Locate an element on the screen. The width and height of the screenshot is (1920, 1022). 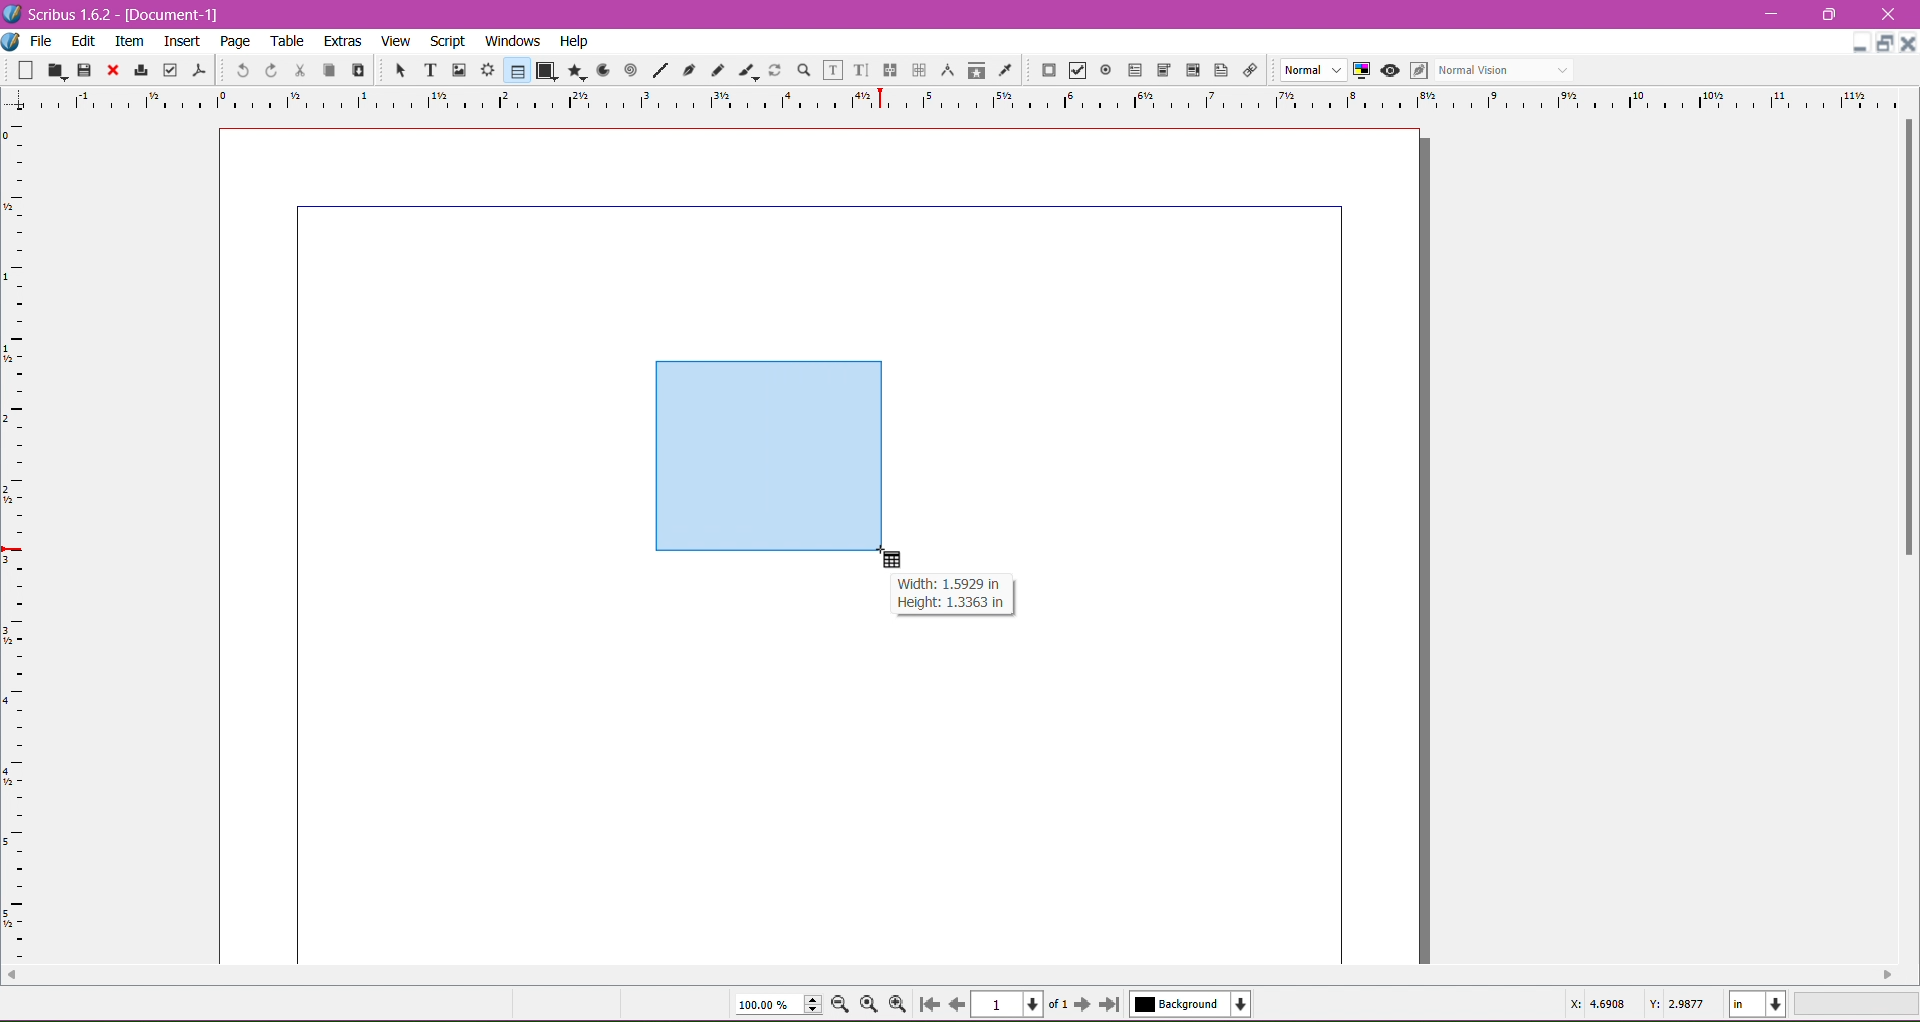
Last Page is located at coordinates (1114, 1006).